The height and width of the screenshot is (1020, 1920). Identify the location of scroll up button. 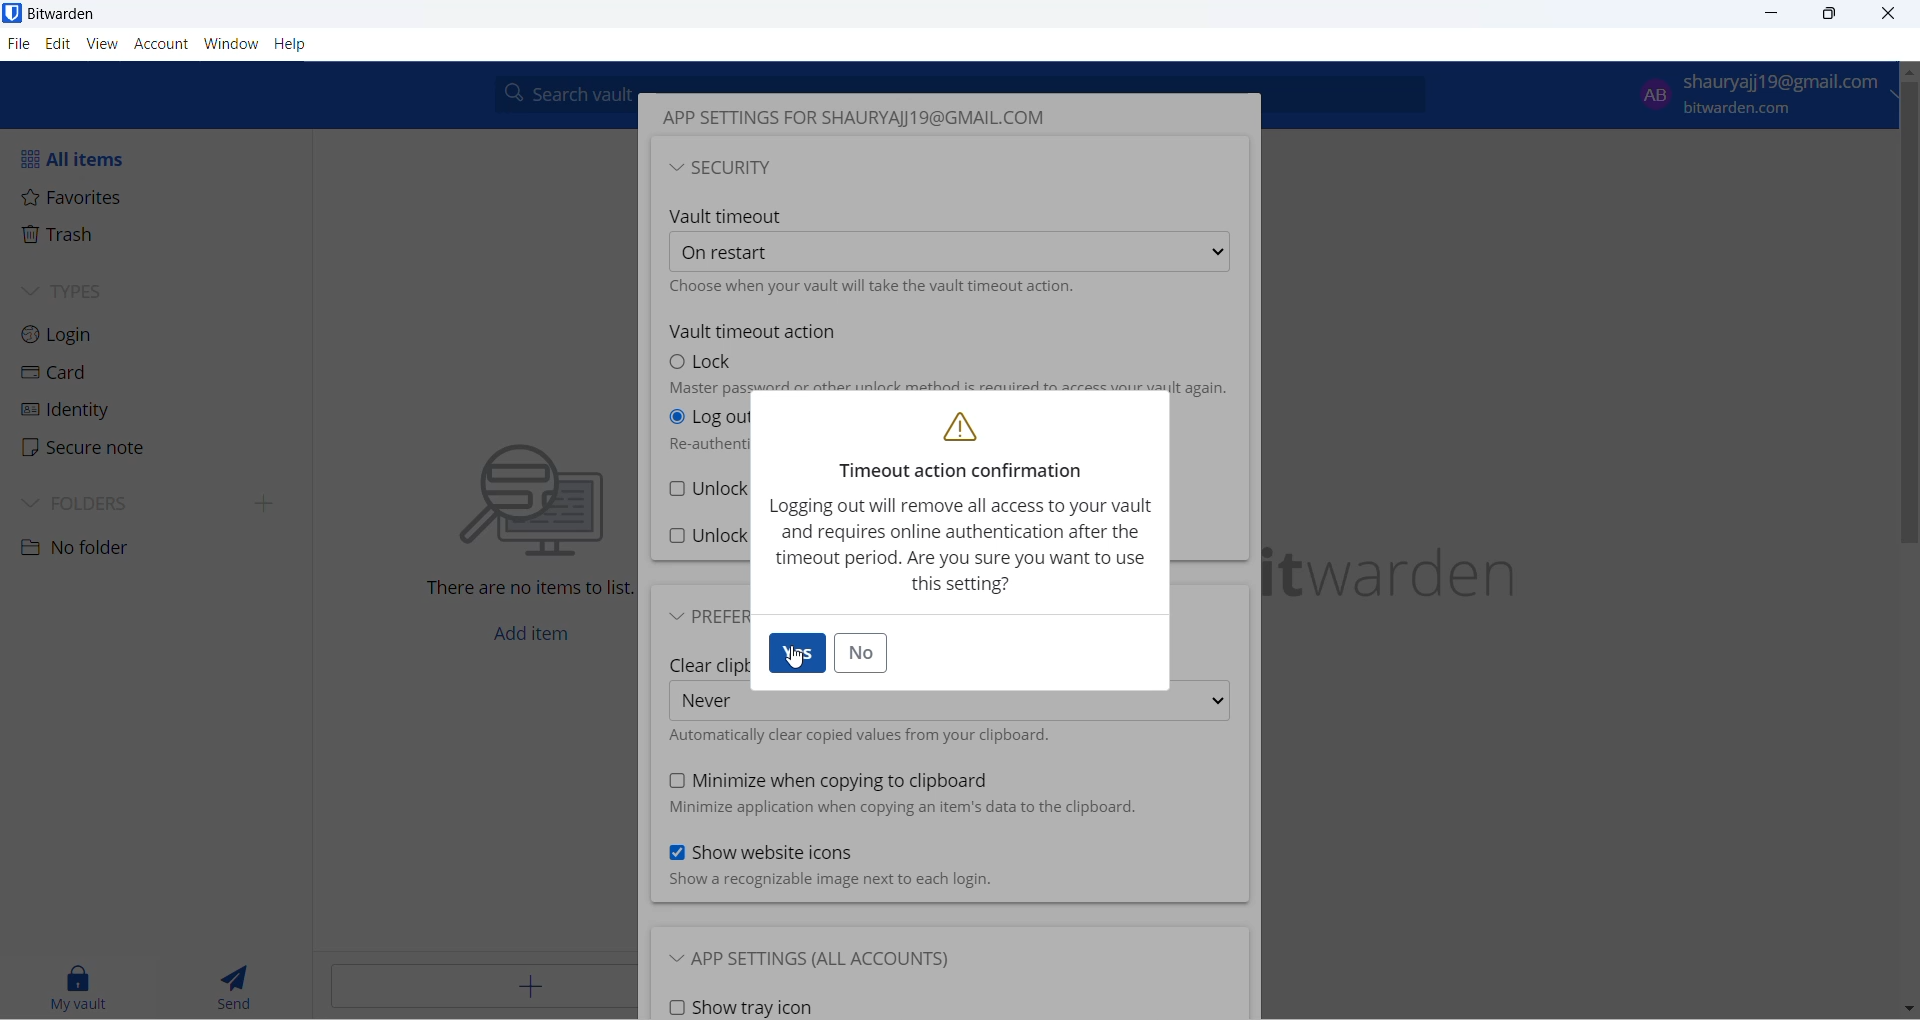
(1906, 72).